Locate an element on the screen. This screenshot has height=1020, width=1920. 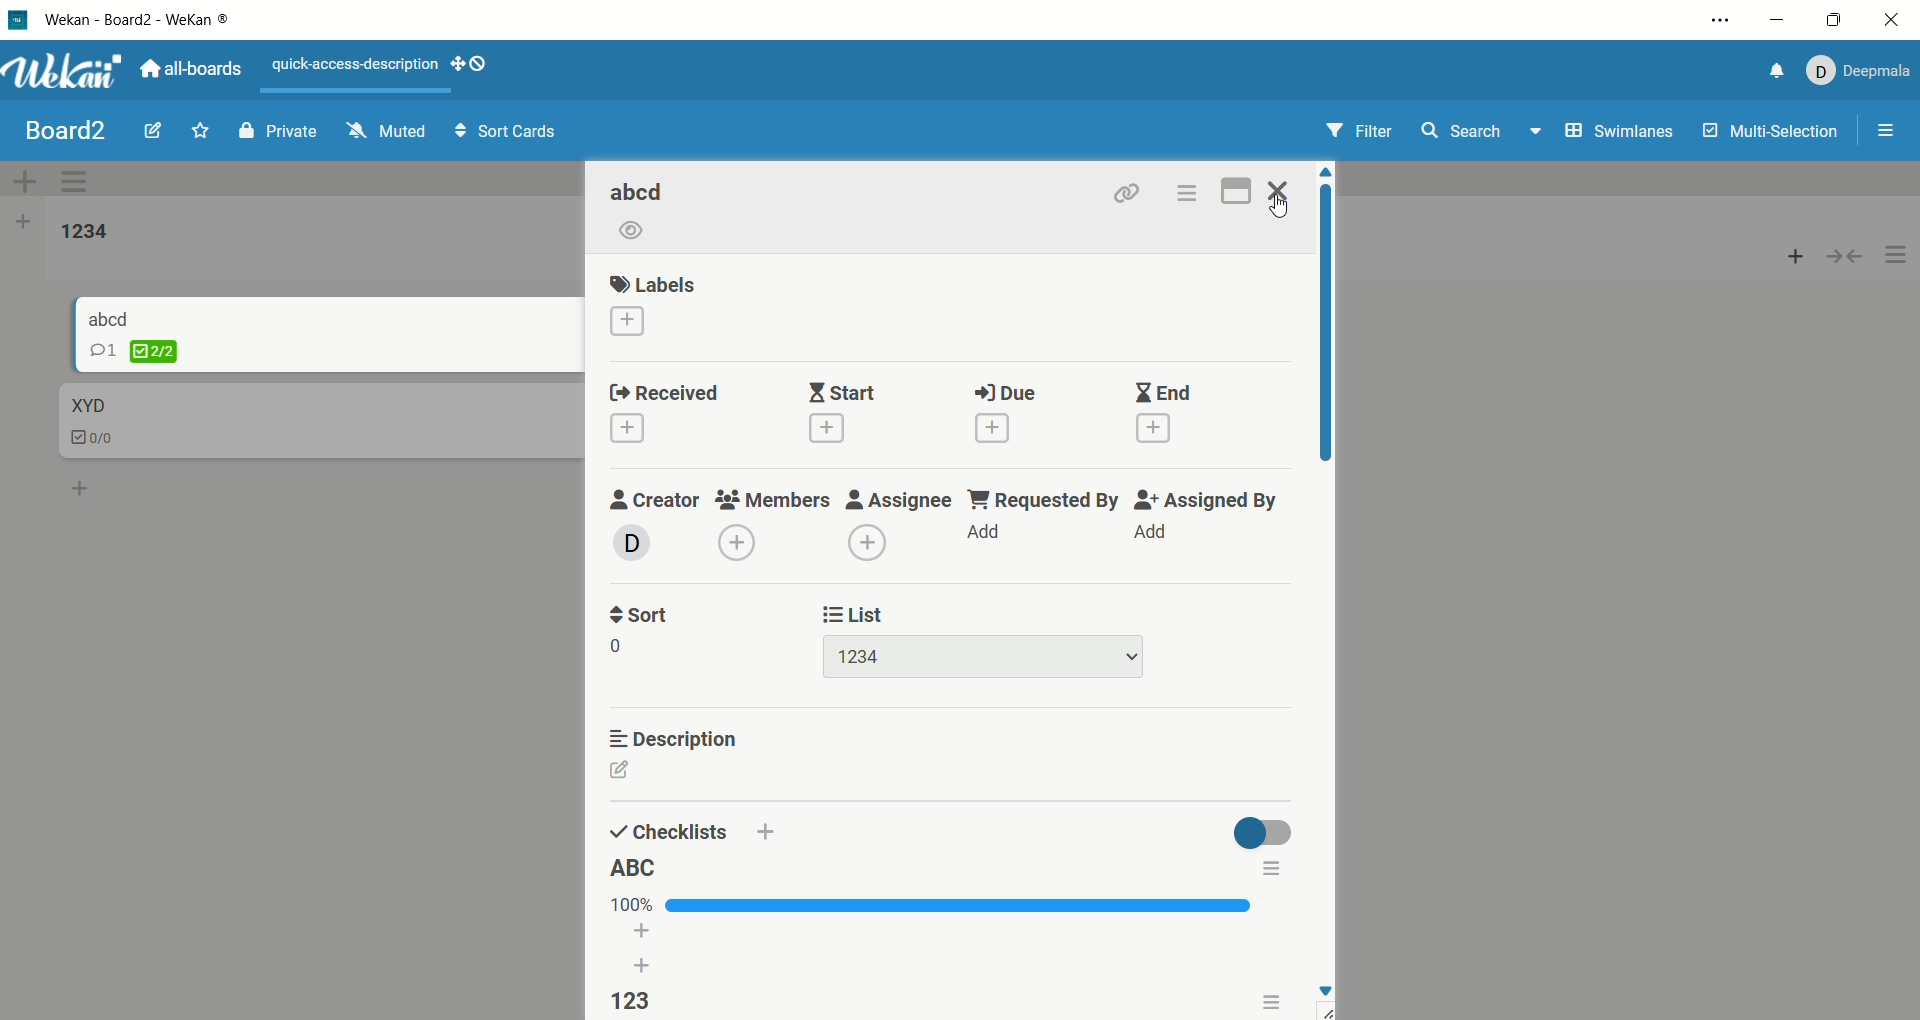
private is located at coordinates (269, 131).